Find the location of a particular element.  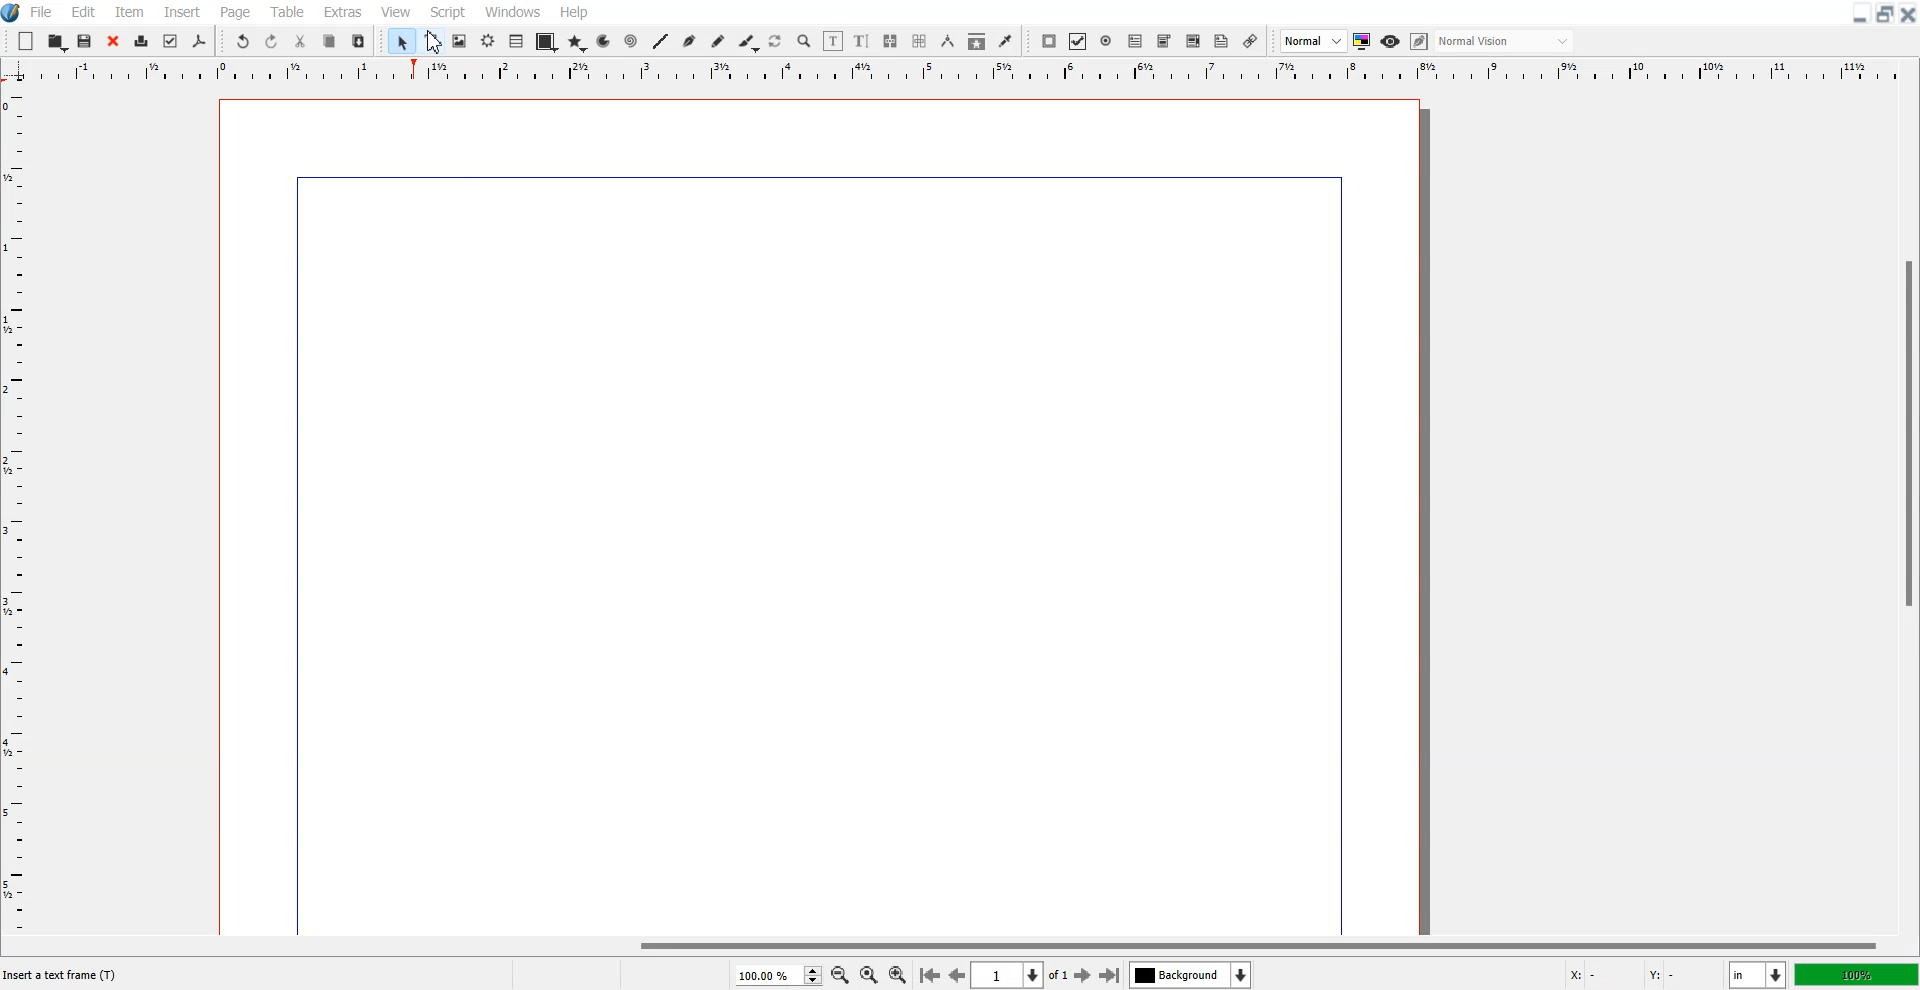

Text Frame is located at coordinates (432, 41).